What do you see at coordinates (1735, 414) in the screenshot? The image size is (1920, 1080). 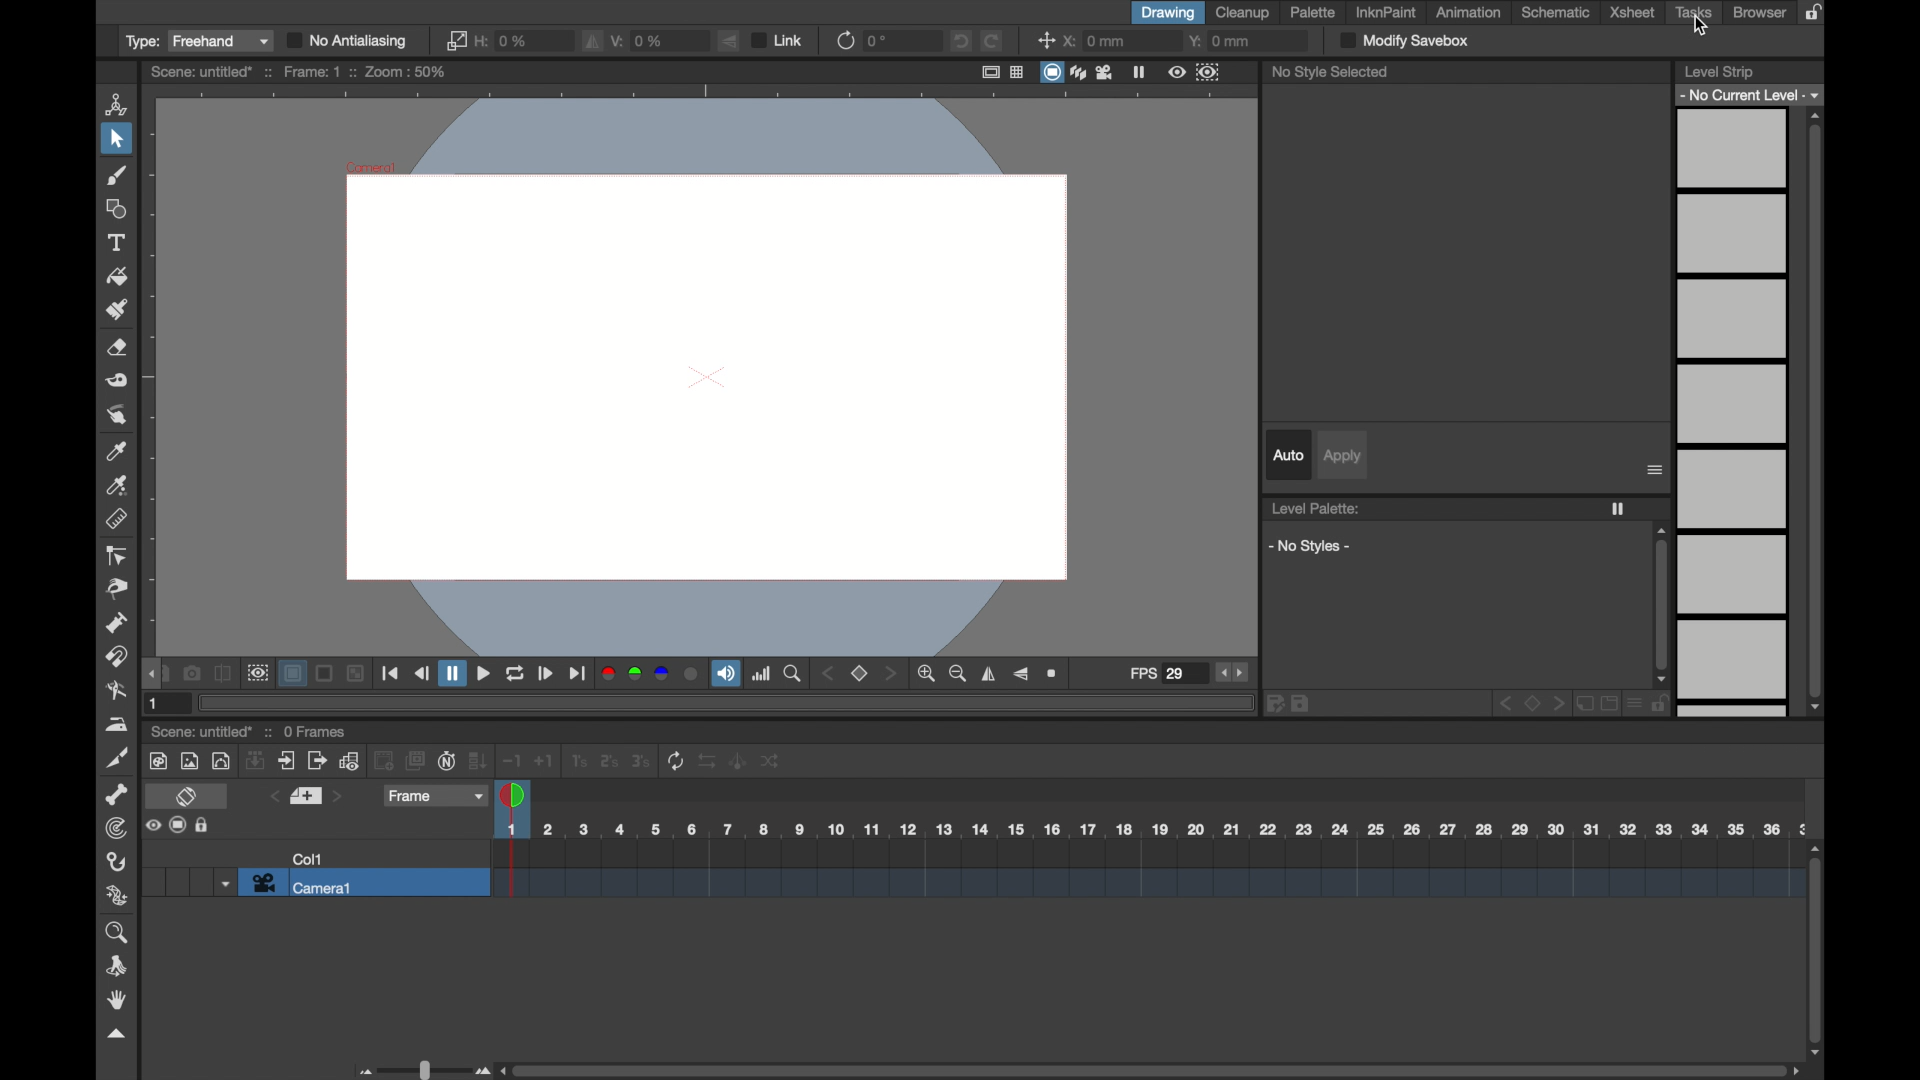 I see `levels` at bounding box center [1735, 414].